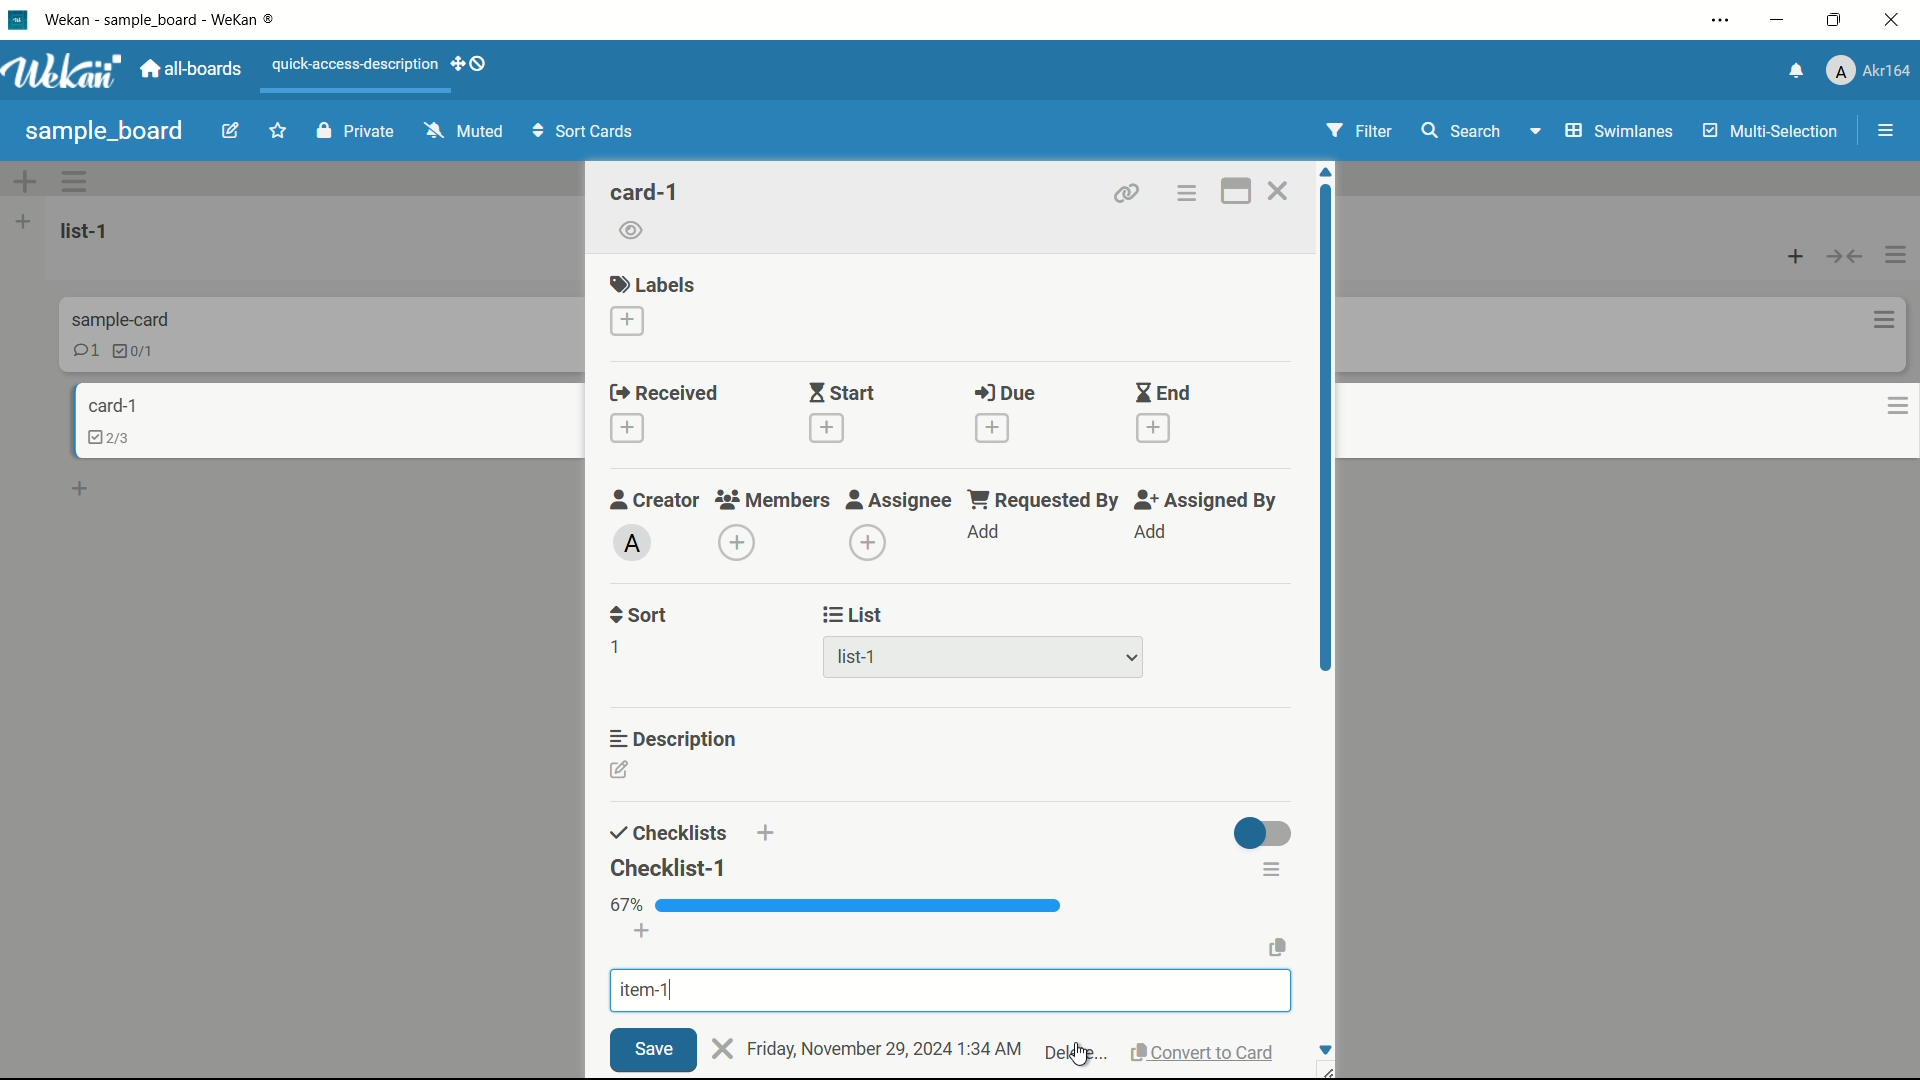 Image resolution: width=1920 pixels, height=1080 pixels. I want to click on card name, so click(109, 407).